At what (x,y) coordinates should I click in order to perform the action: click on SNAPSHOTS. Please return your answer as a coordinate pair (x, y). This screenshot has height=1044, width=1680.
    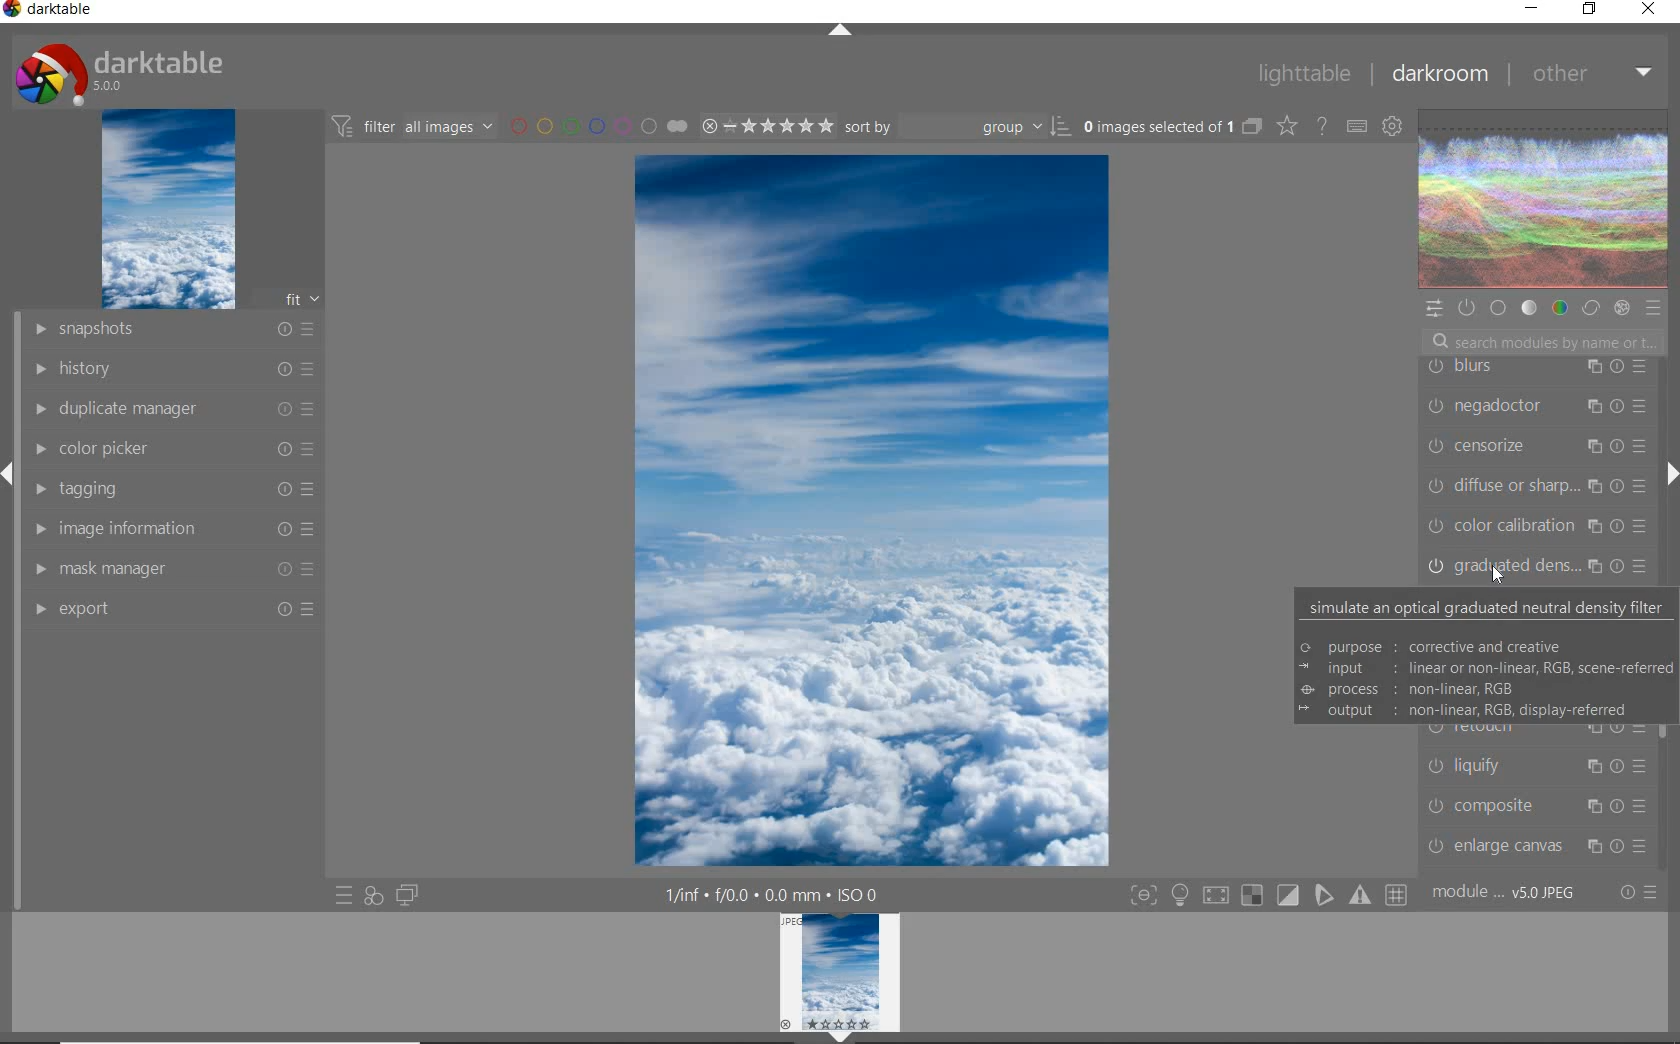
    Looking at the image, I should click on (175, 329).